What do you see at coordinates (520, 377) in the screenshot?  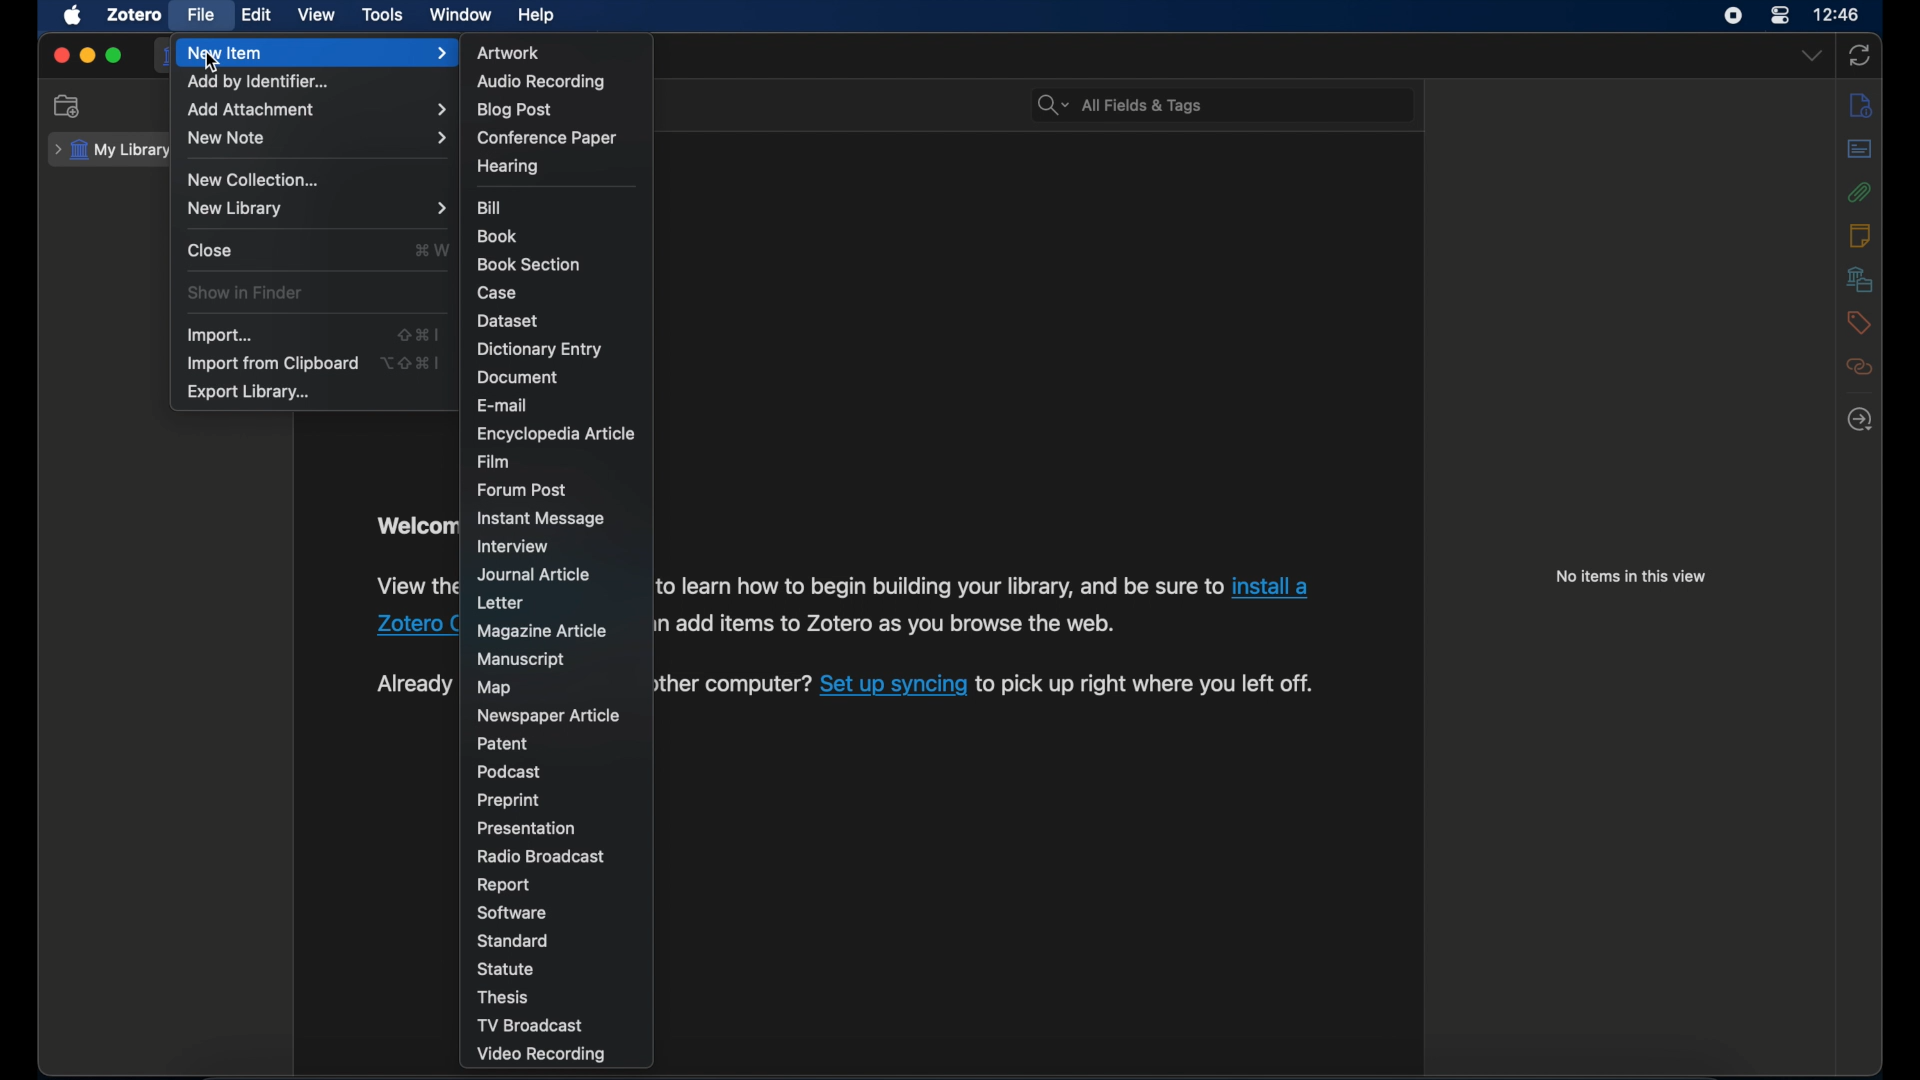 I see `document` at bounding box center [520, 377].